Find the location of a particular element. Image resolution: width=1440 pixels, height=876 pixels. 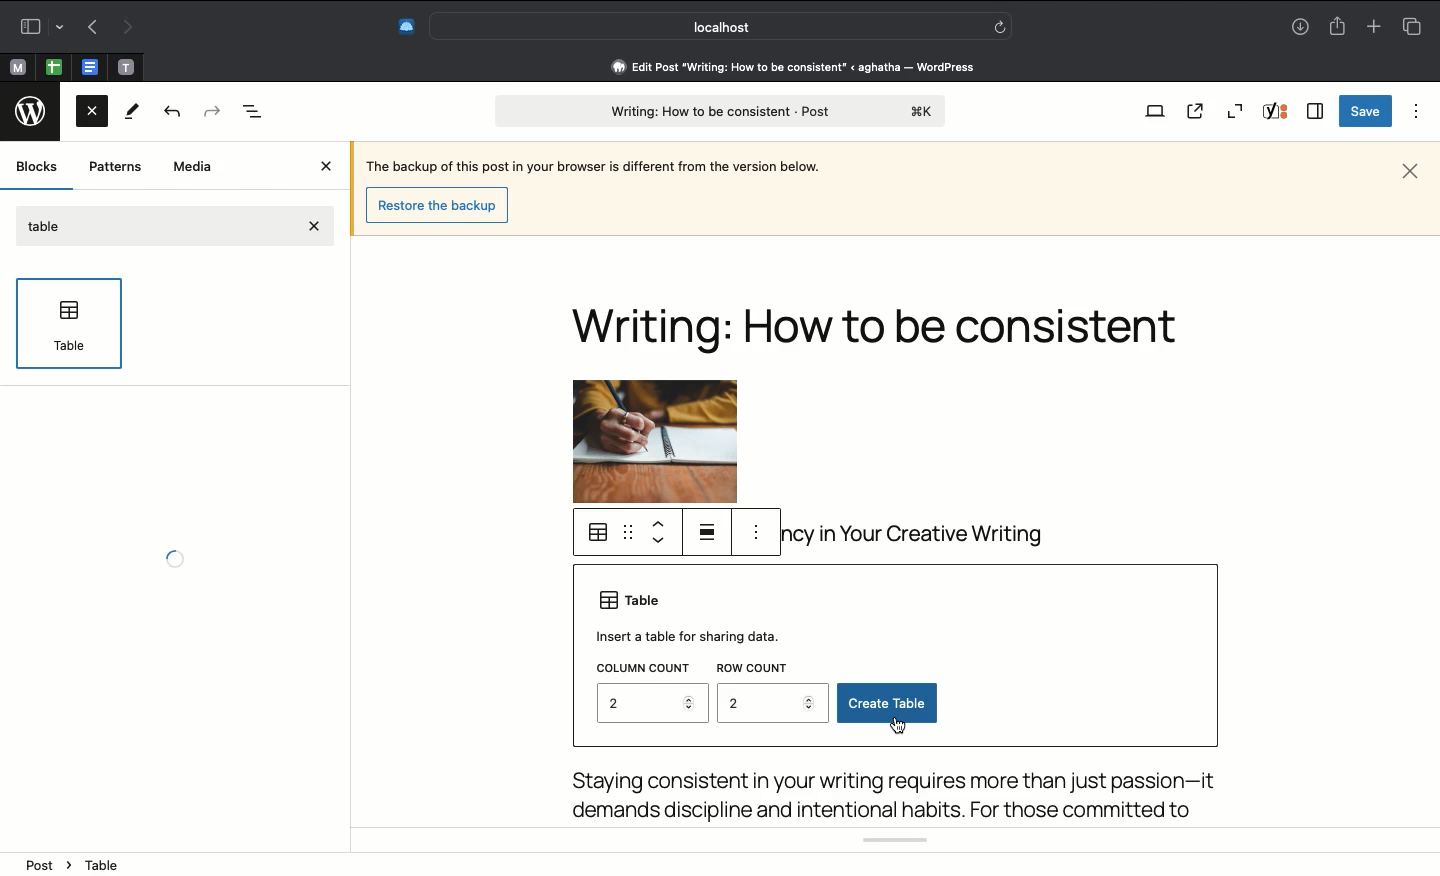

Close is located at coordinates (92, 115).